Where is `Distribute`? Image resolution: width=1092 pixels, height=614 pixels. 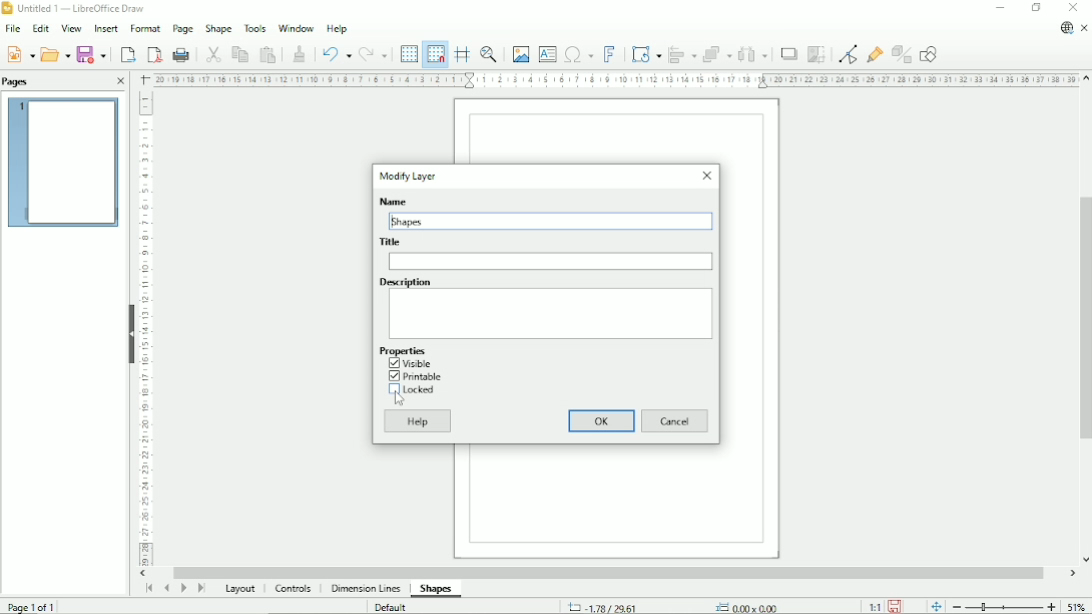 Distribute is located at coordinates (753, 54).